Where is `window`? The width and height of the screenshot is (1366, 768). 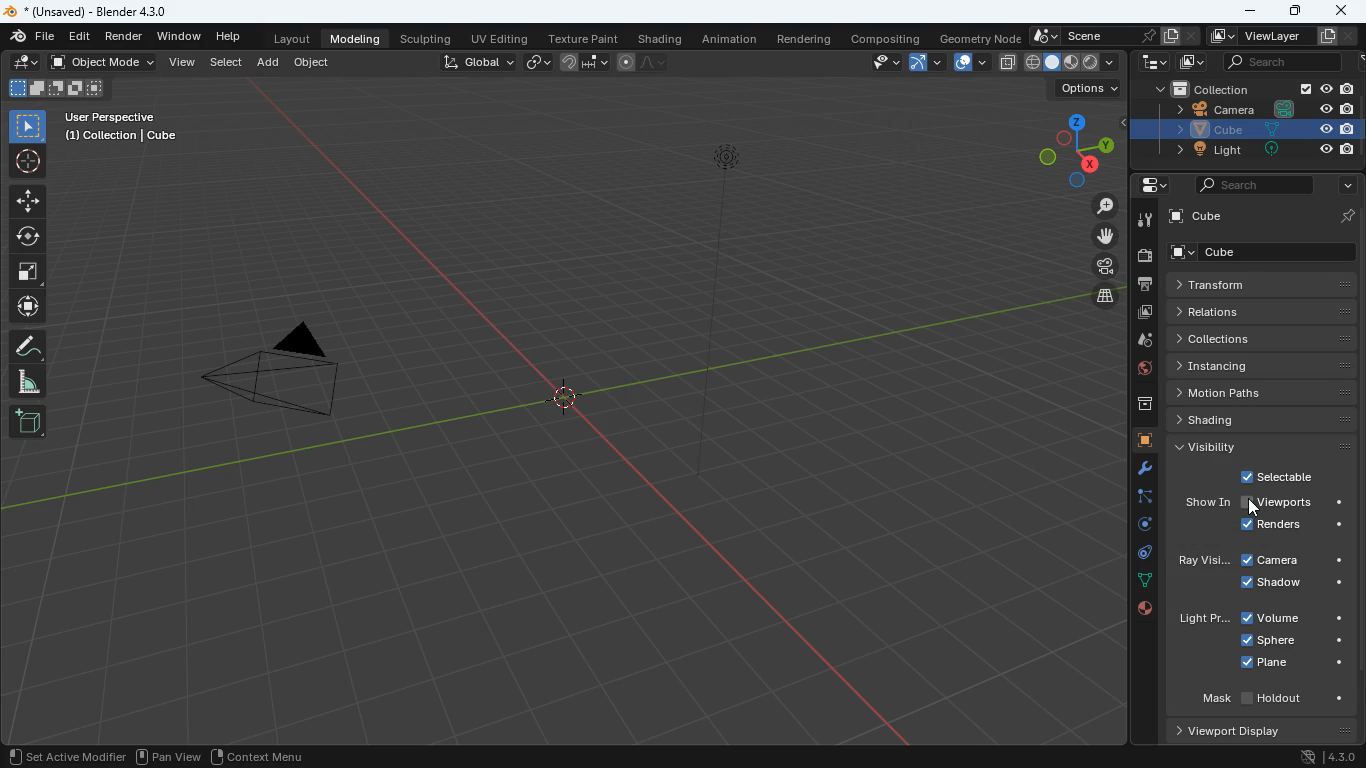
window is located at coordinates (178, 36).